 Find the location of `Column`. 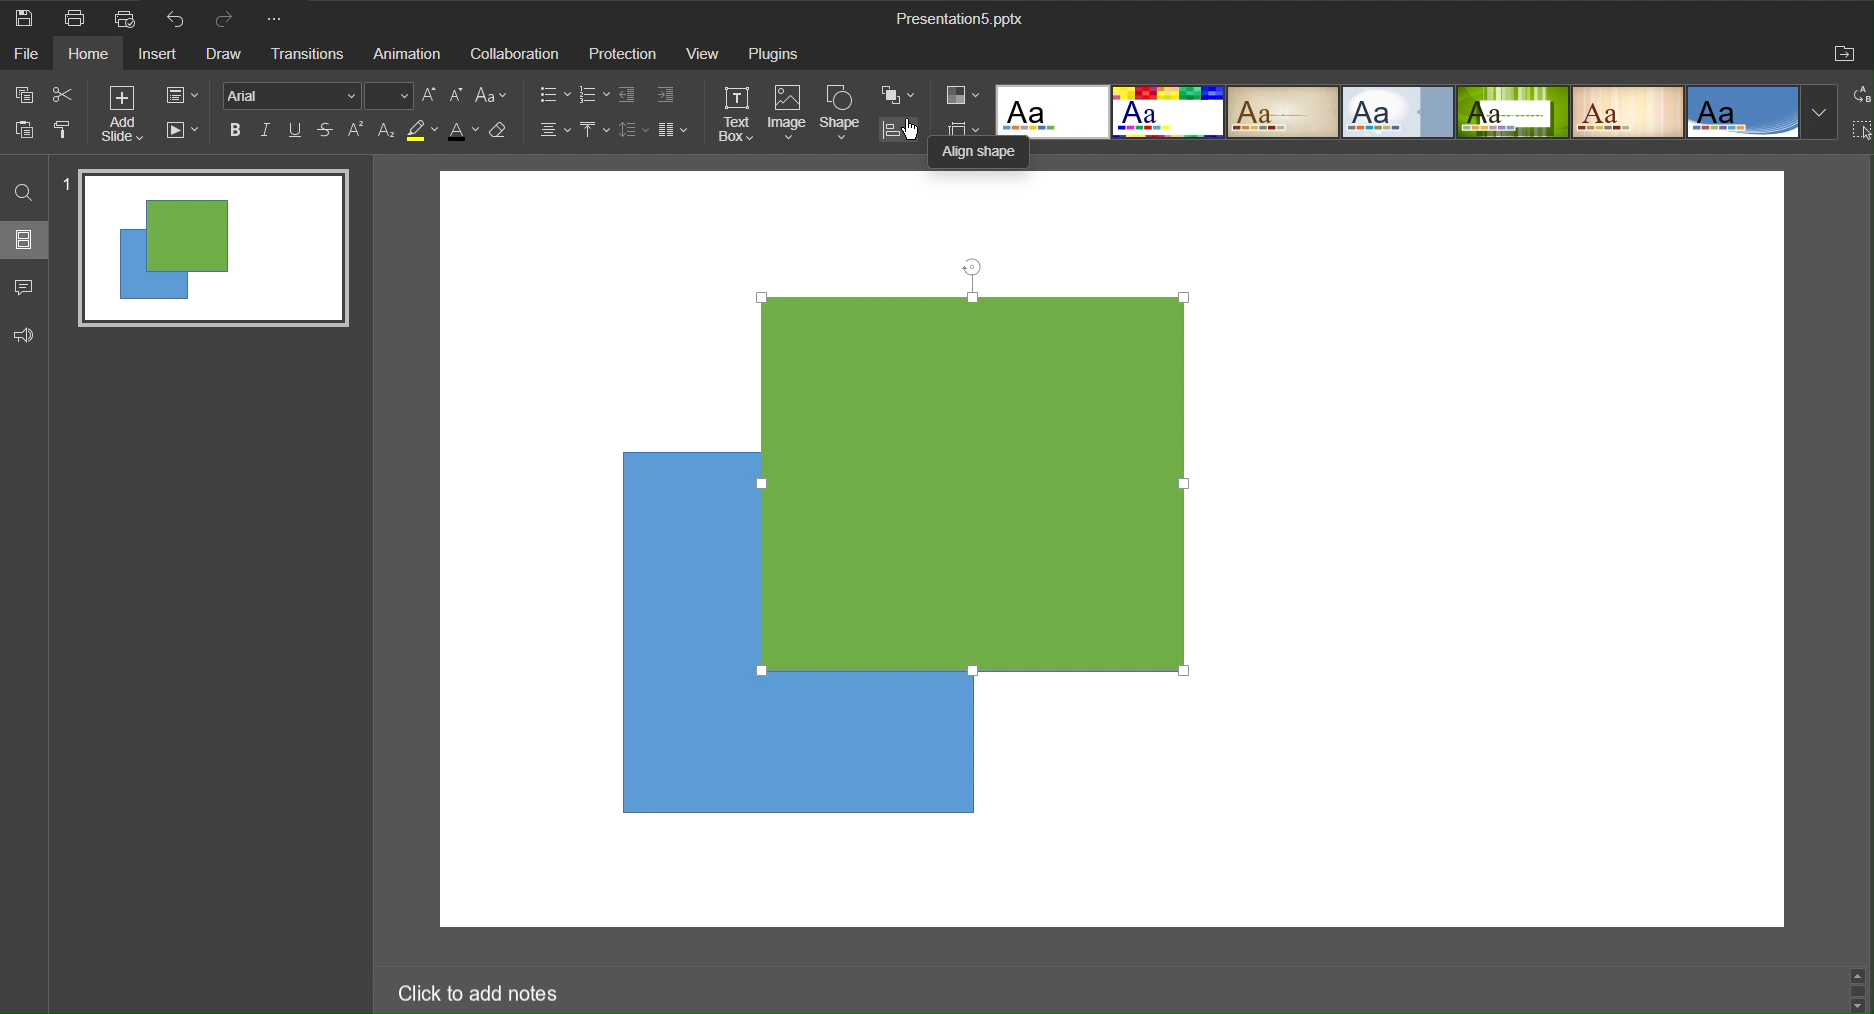

Column is located at coordinates (677, 132).